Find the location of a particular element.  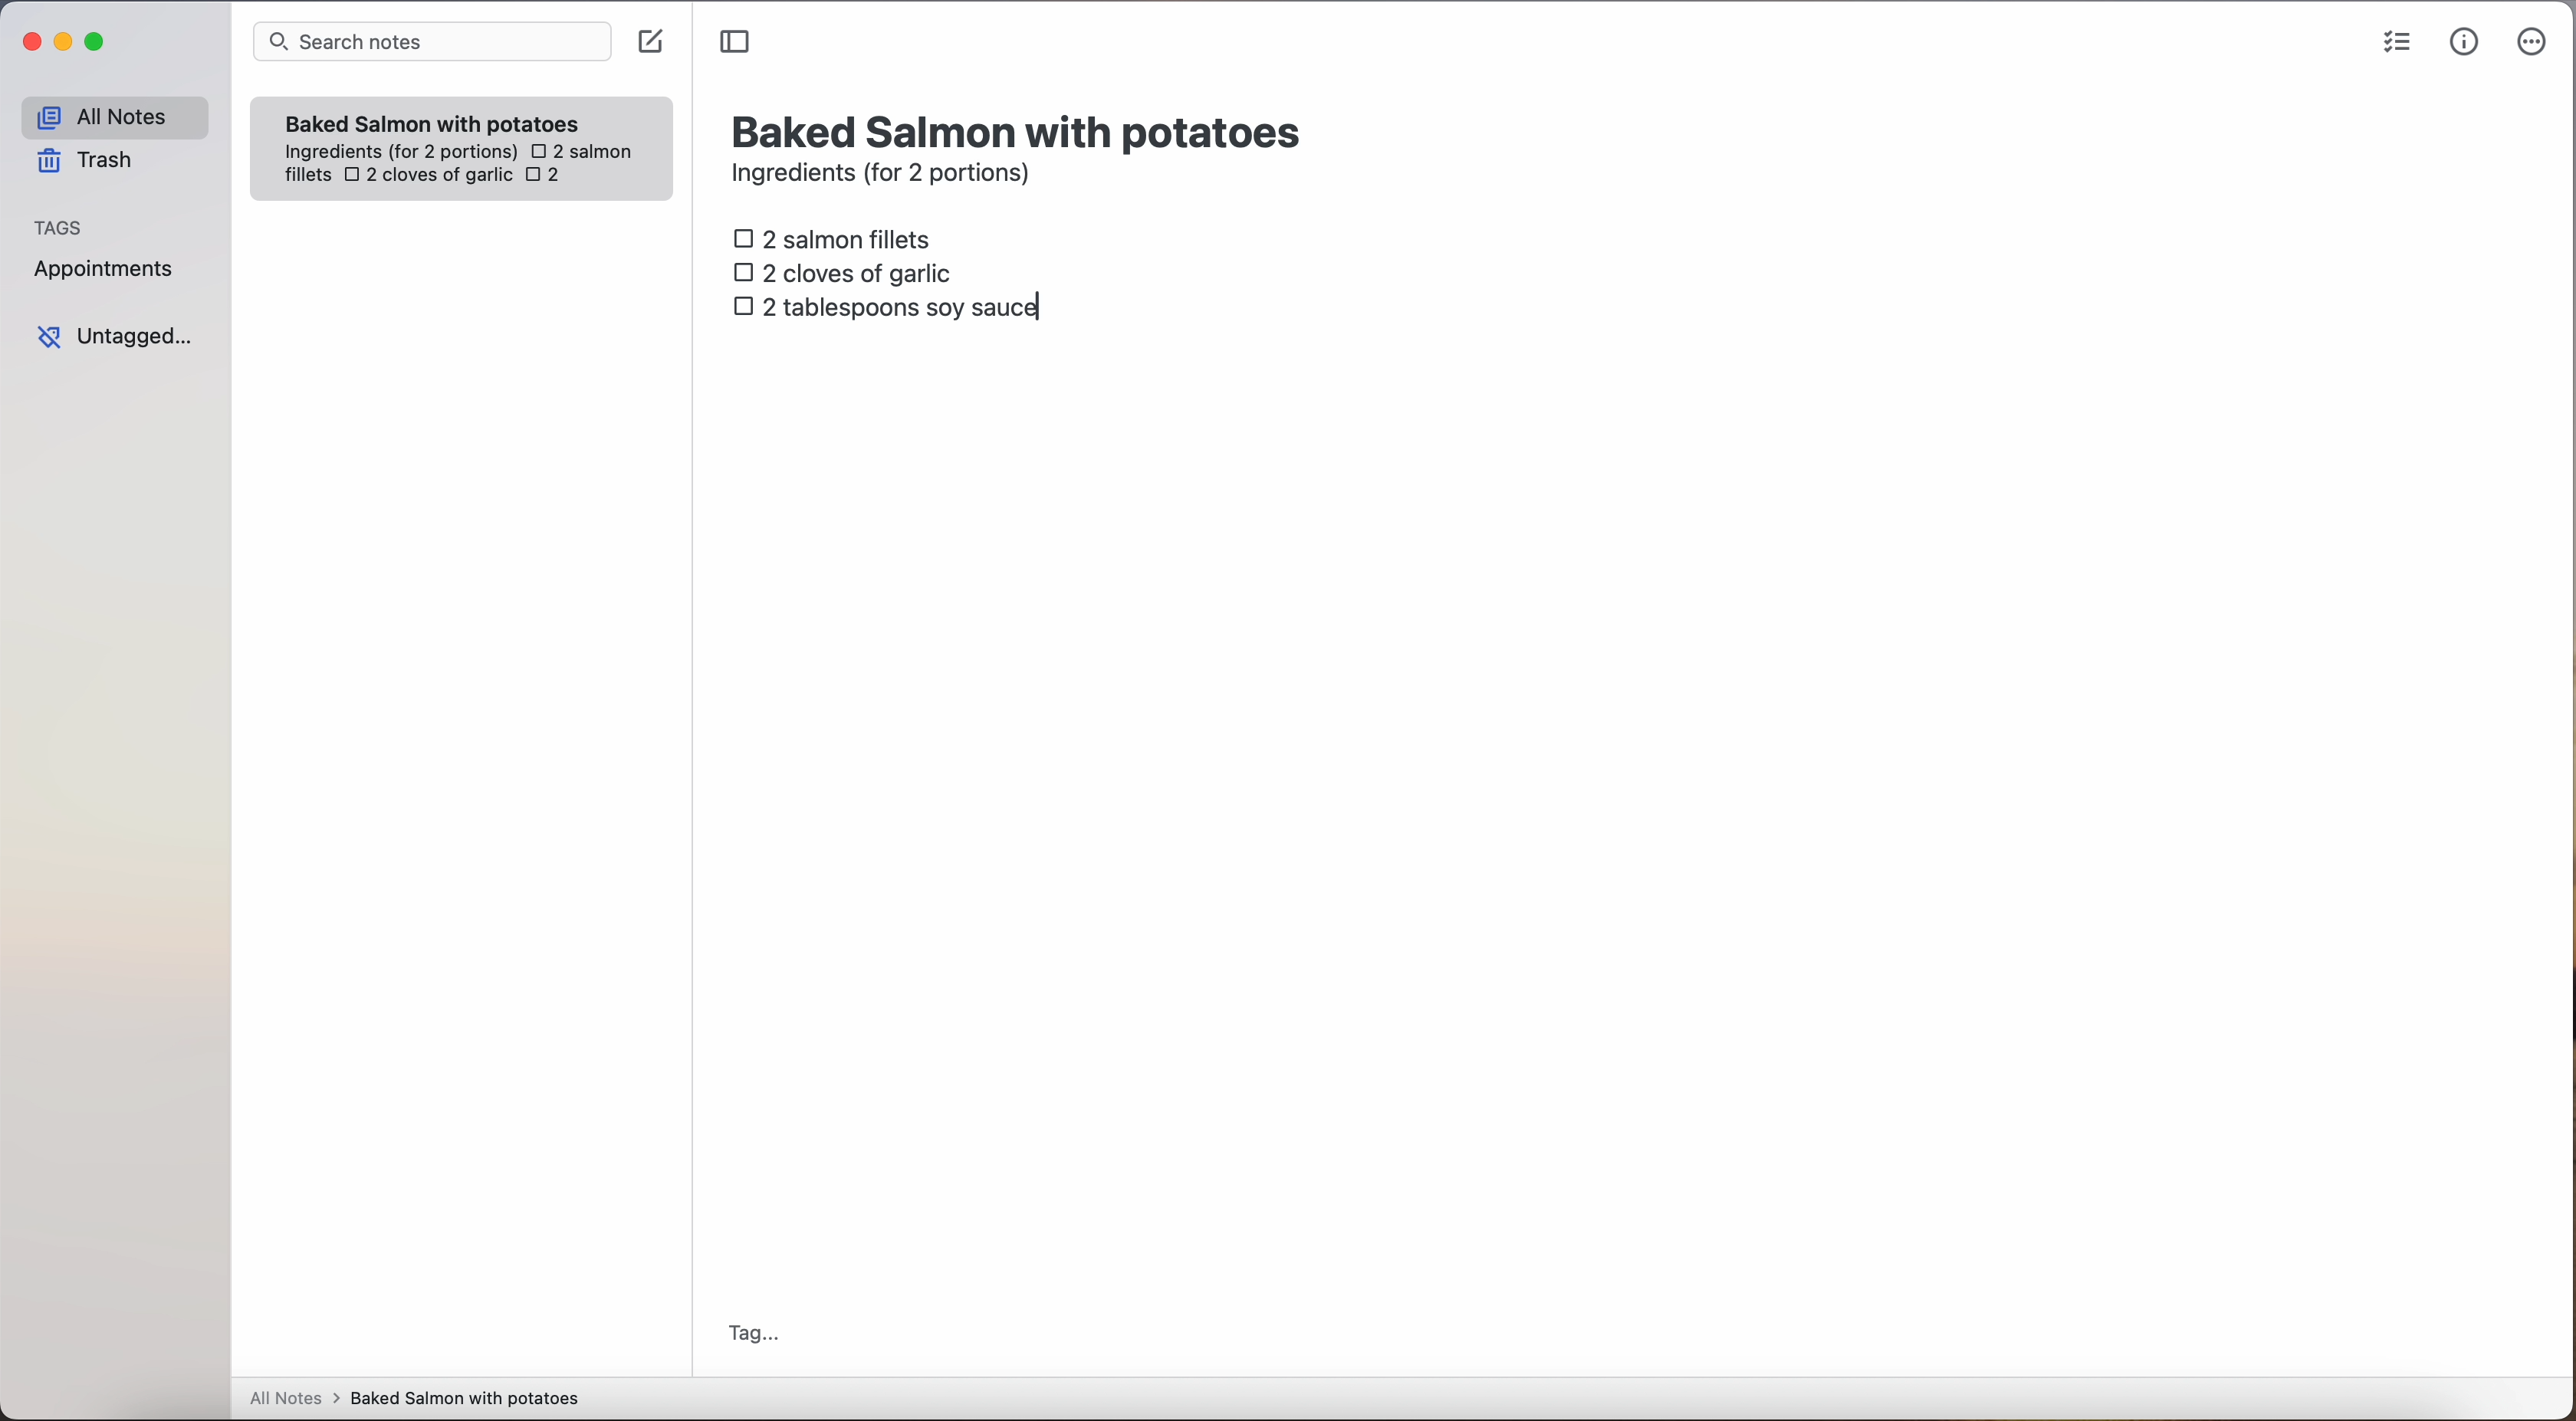

2 cloves of garlic is located at coordinates (428, 177).